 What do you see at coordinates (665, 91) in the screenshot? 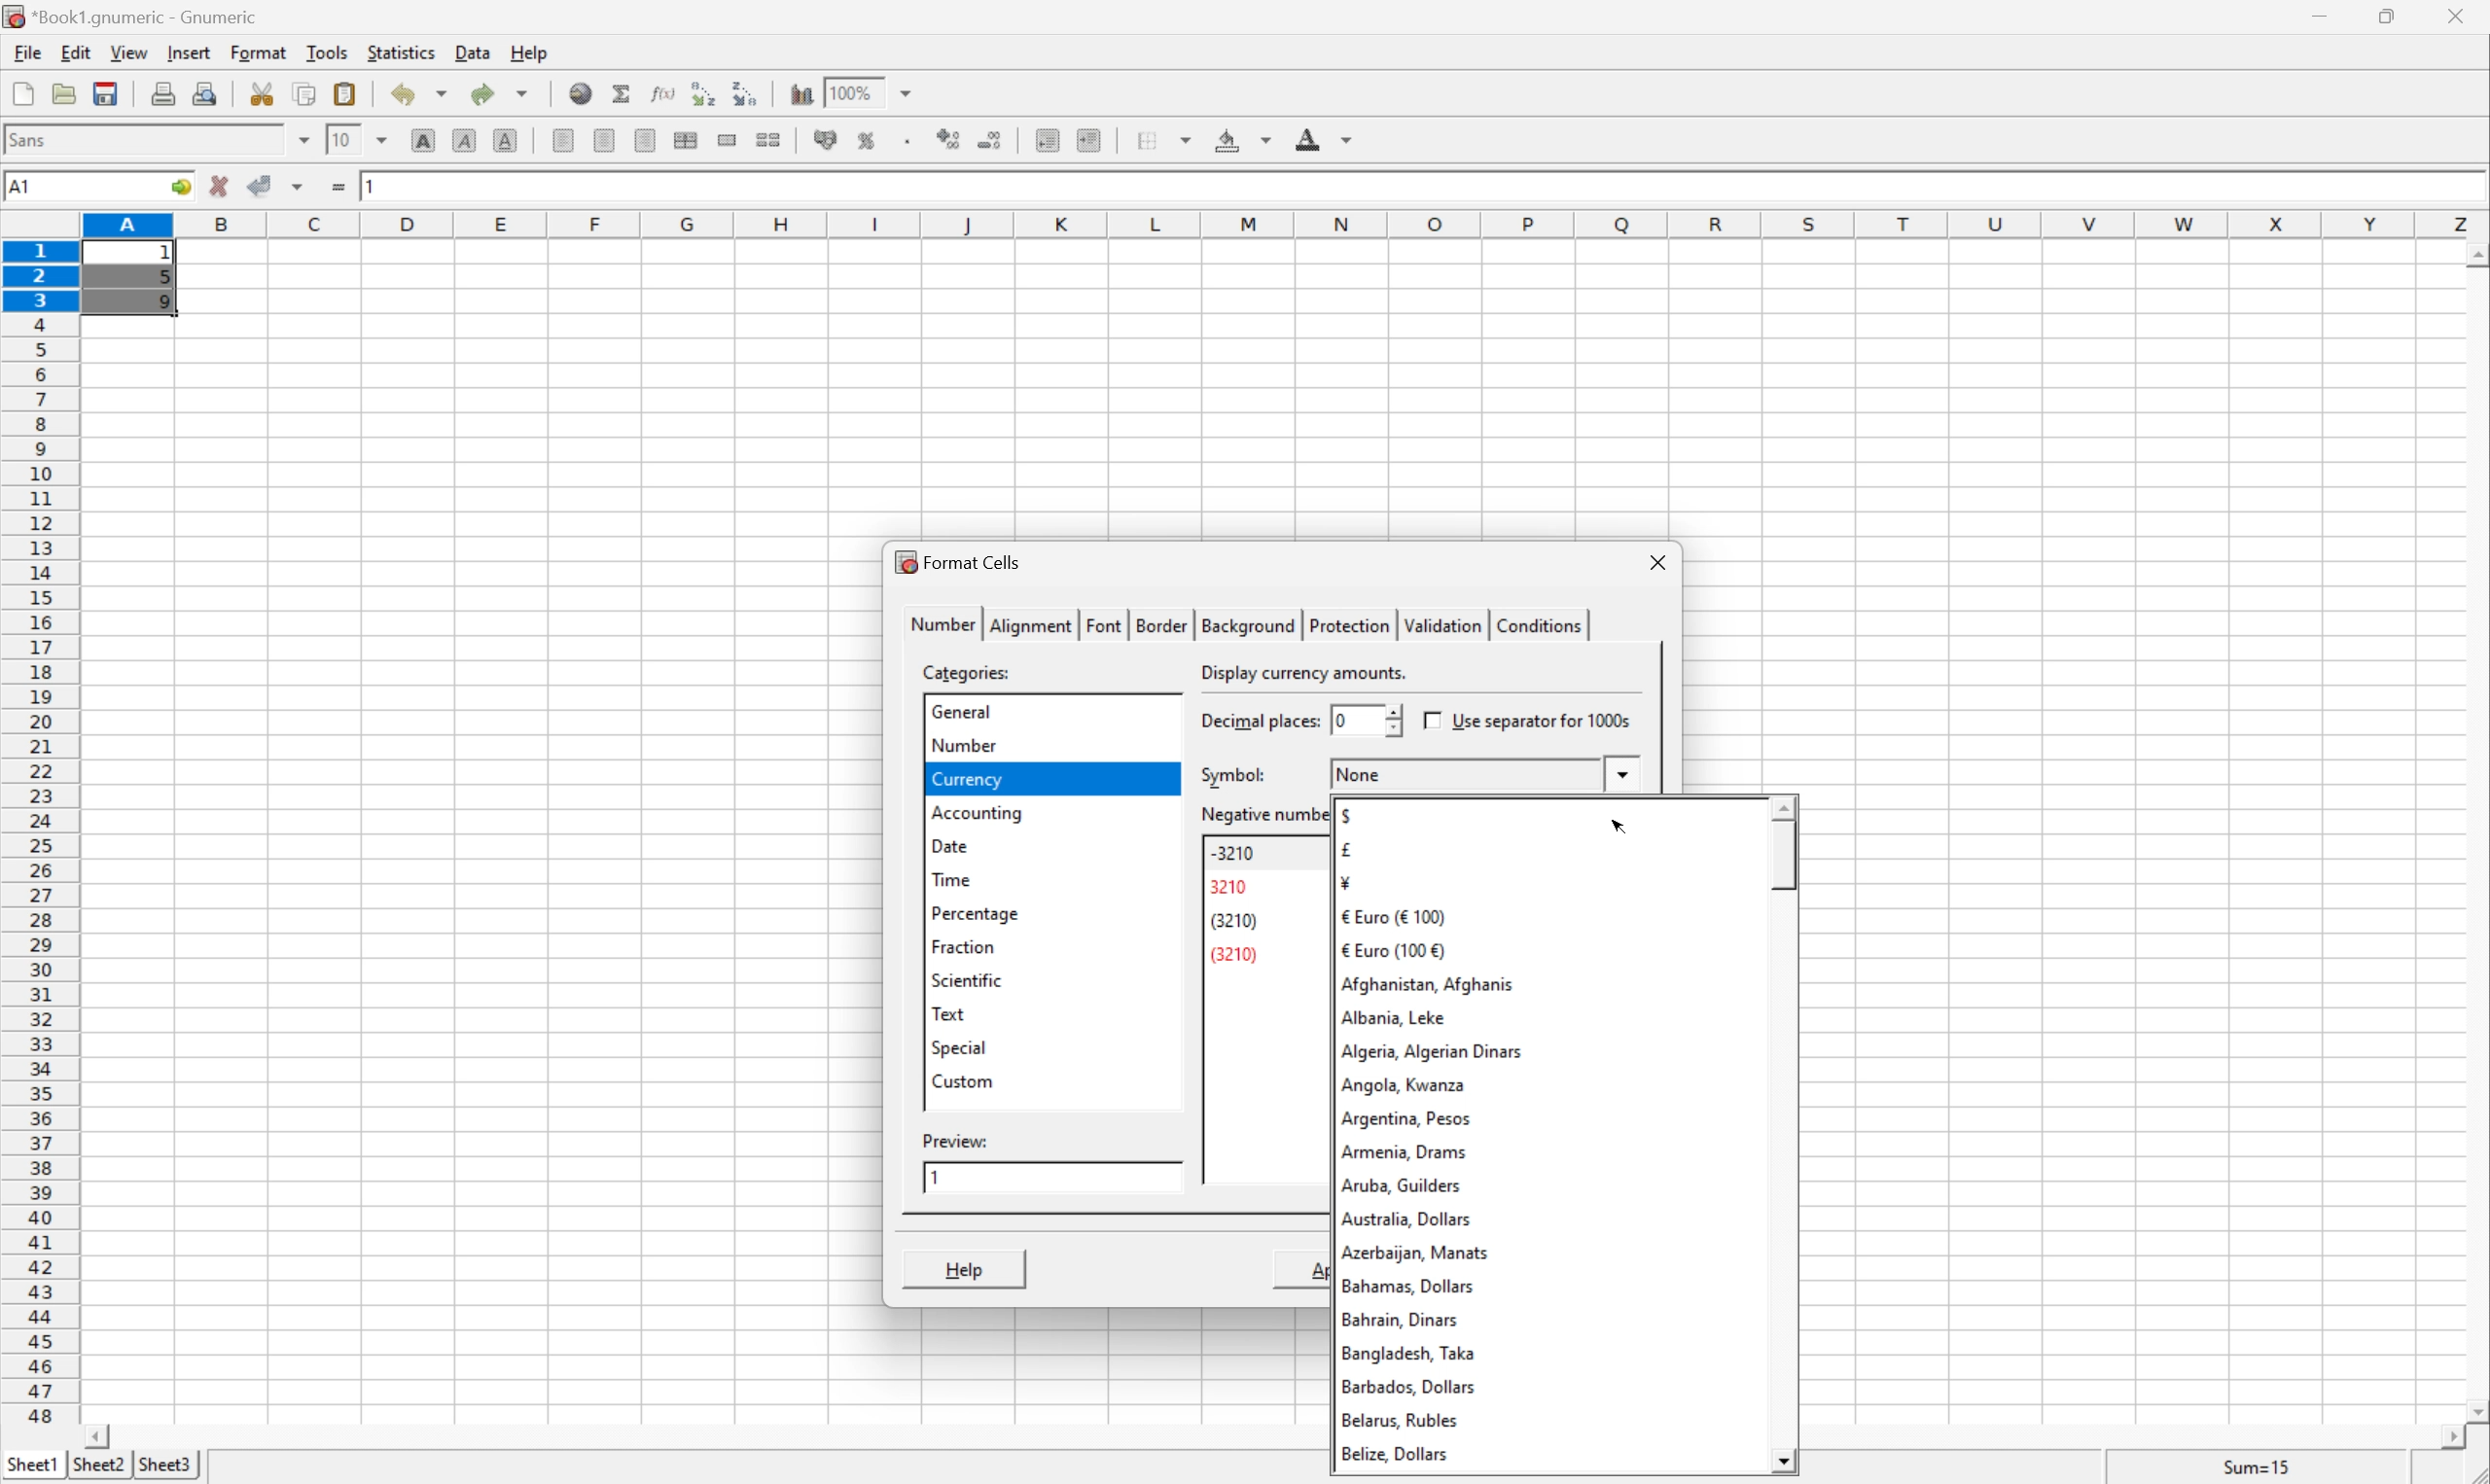
I see `edit function in current cell` at bounding box center [665, 91].